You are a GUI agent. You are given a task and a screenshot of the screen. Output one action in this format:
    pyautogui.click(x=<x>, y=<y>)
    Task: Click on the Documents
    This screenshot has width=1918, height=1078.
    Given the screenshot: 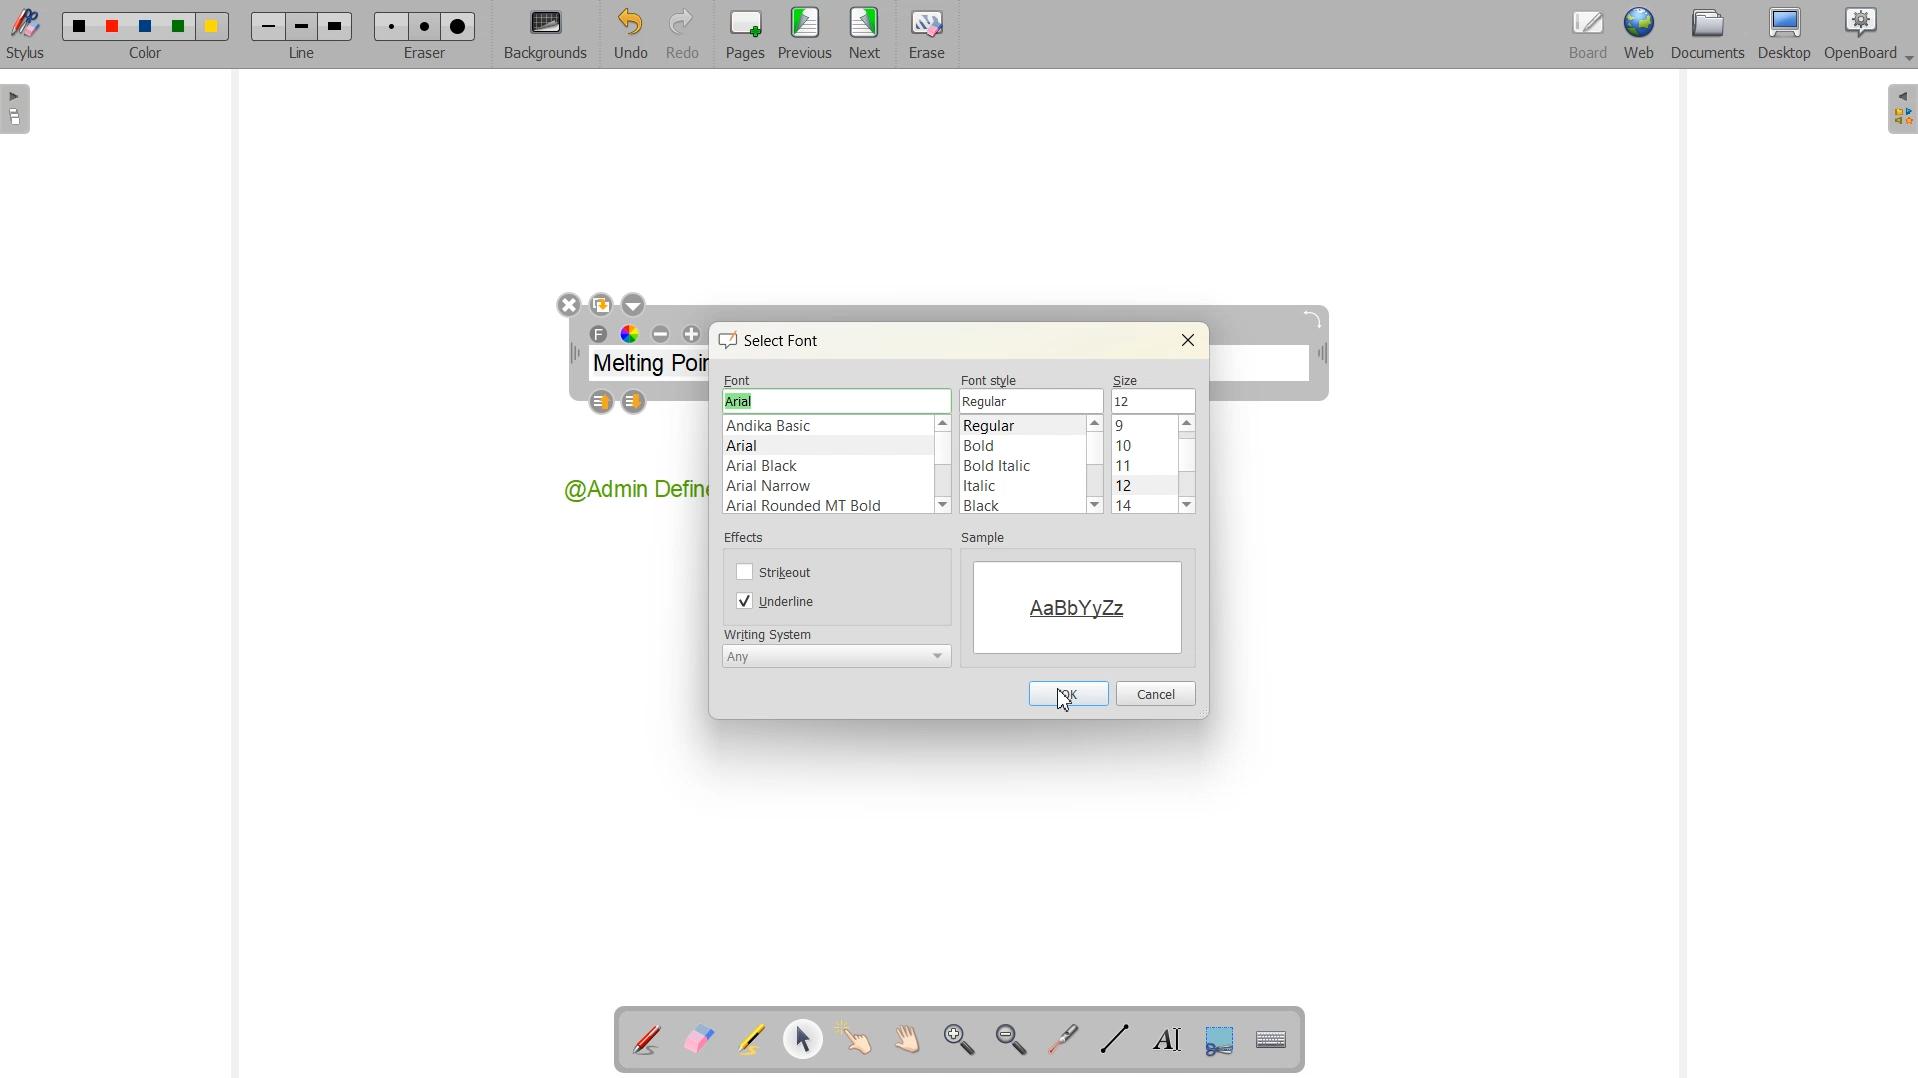 What is the action you would take?
    pyautogui.click(x=1707, y=35)
    